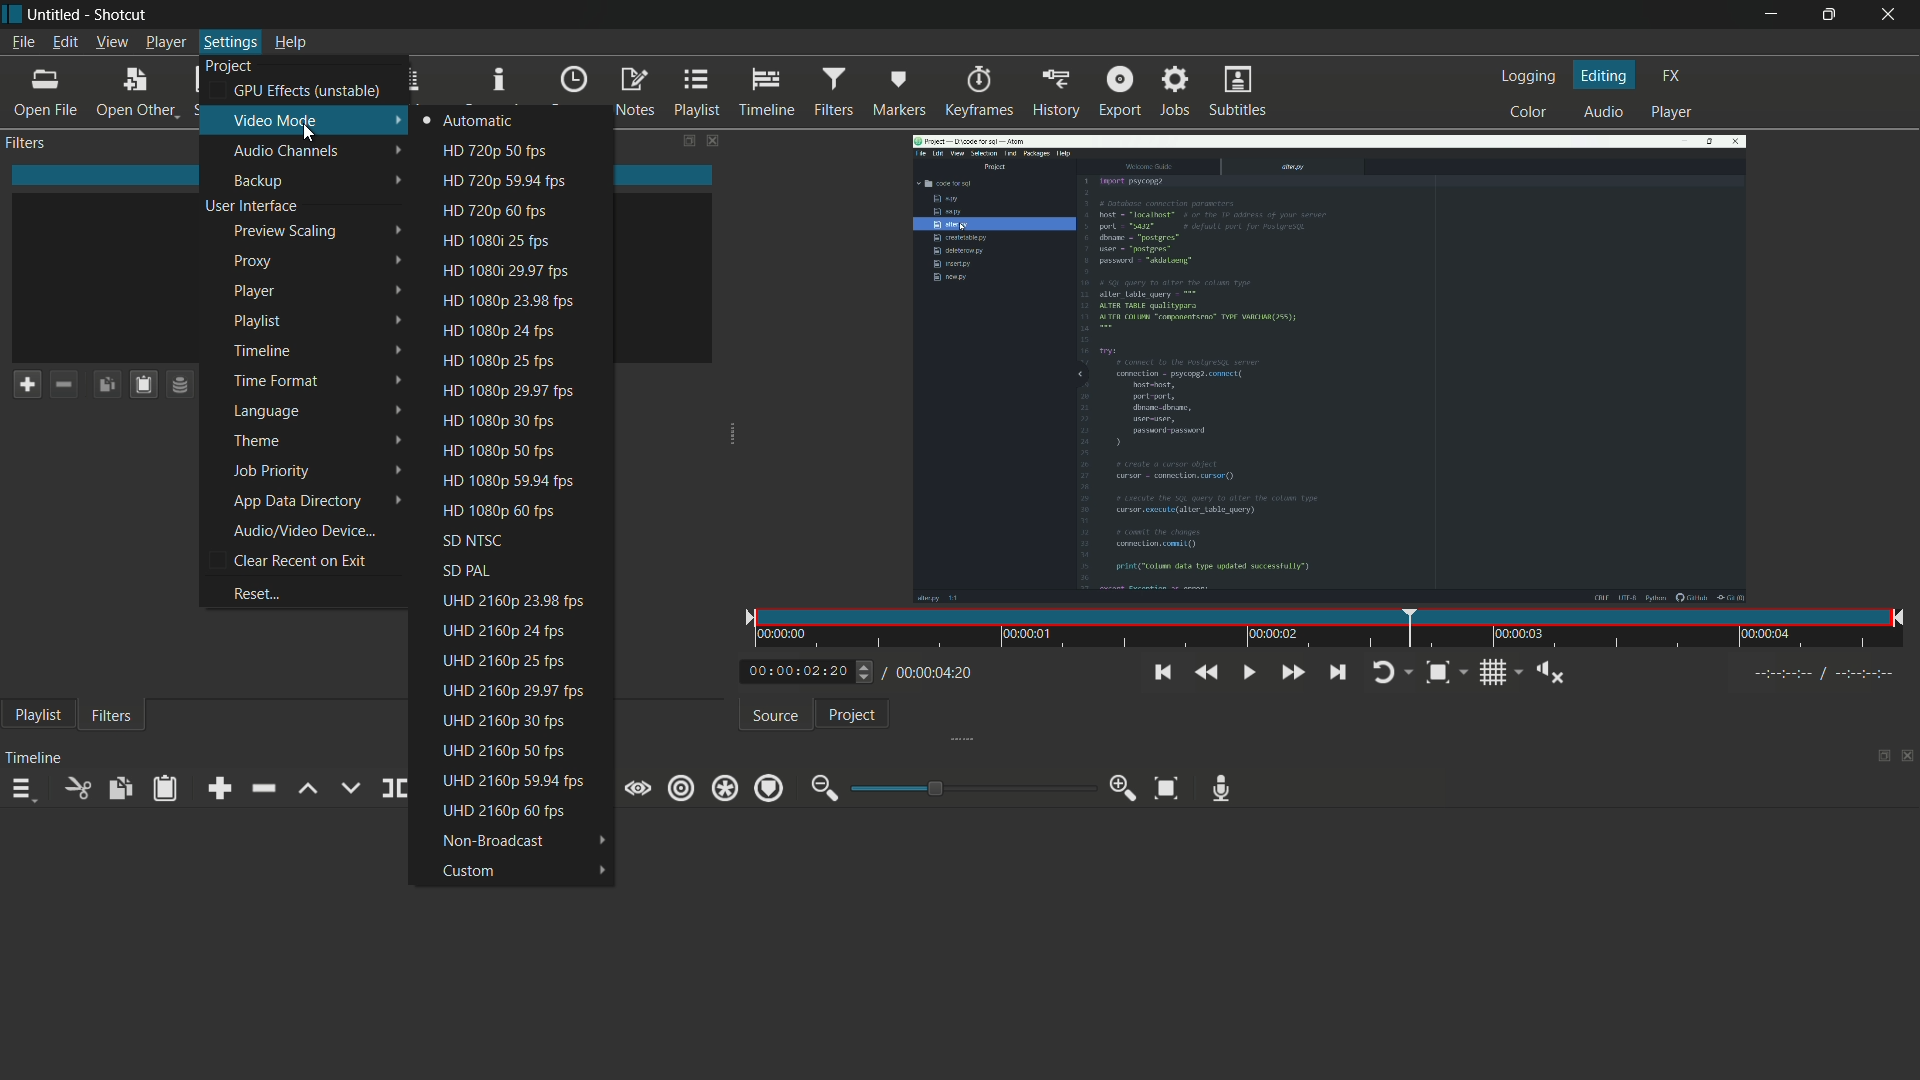 This screenshot has height=1080, width=1920. Describe the element at coordinates (180, 383) in the screenshot. I see `save filter set` at that location.